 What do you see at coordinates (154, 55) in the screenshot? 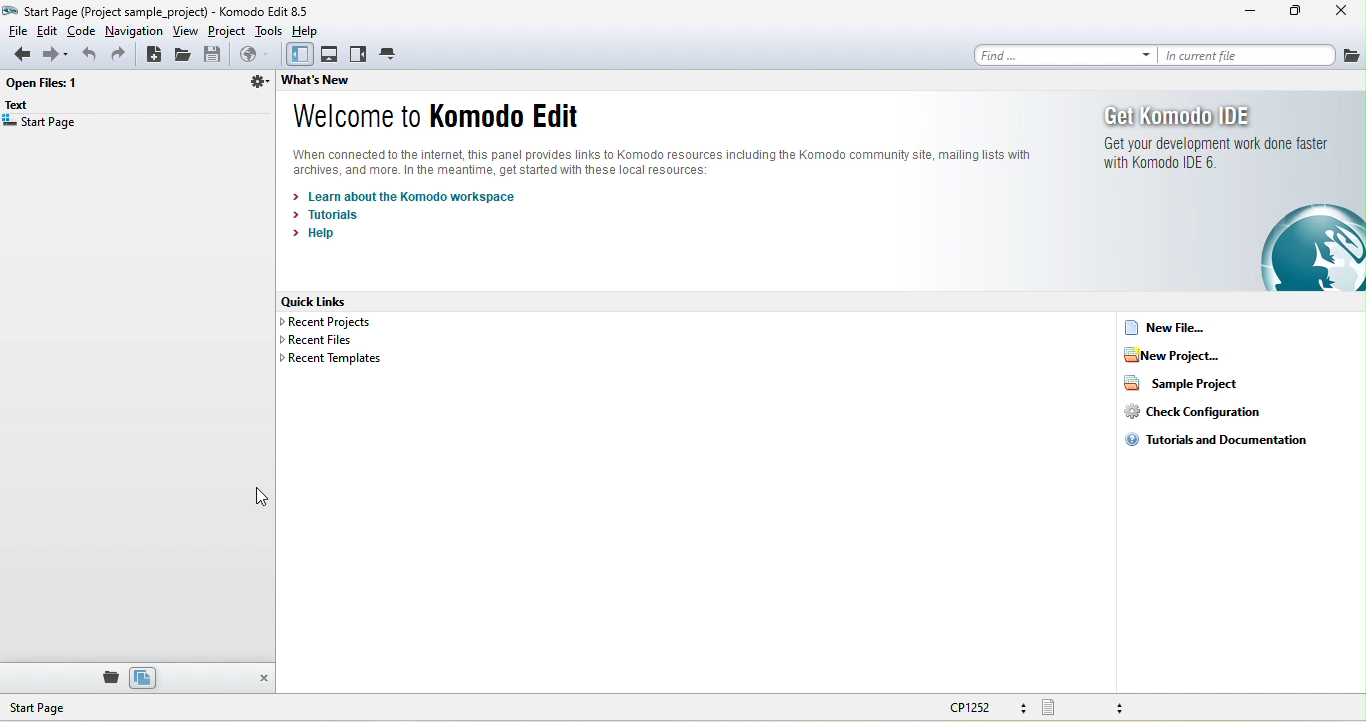
I see `new` at bounding box center [154, 55].